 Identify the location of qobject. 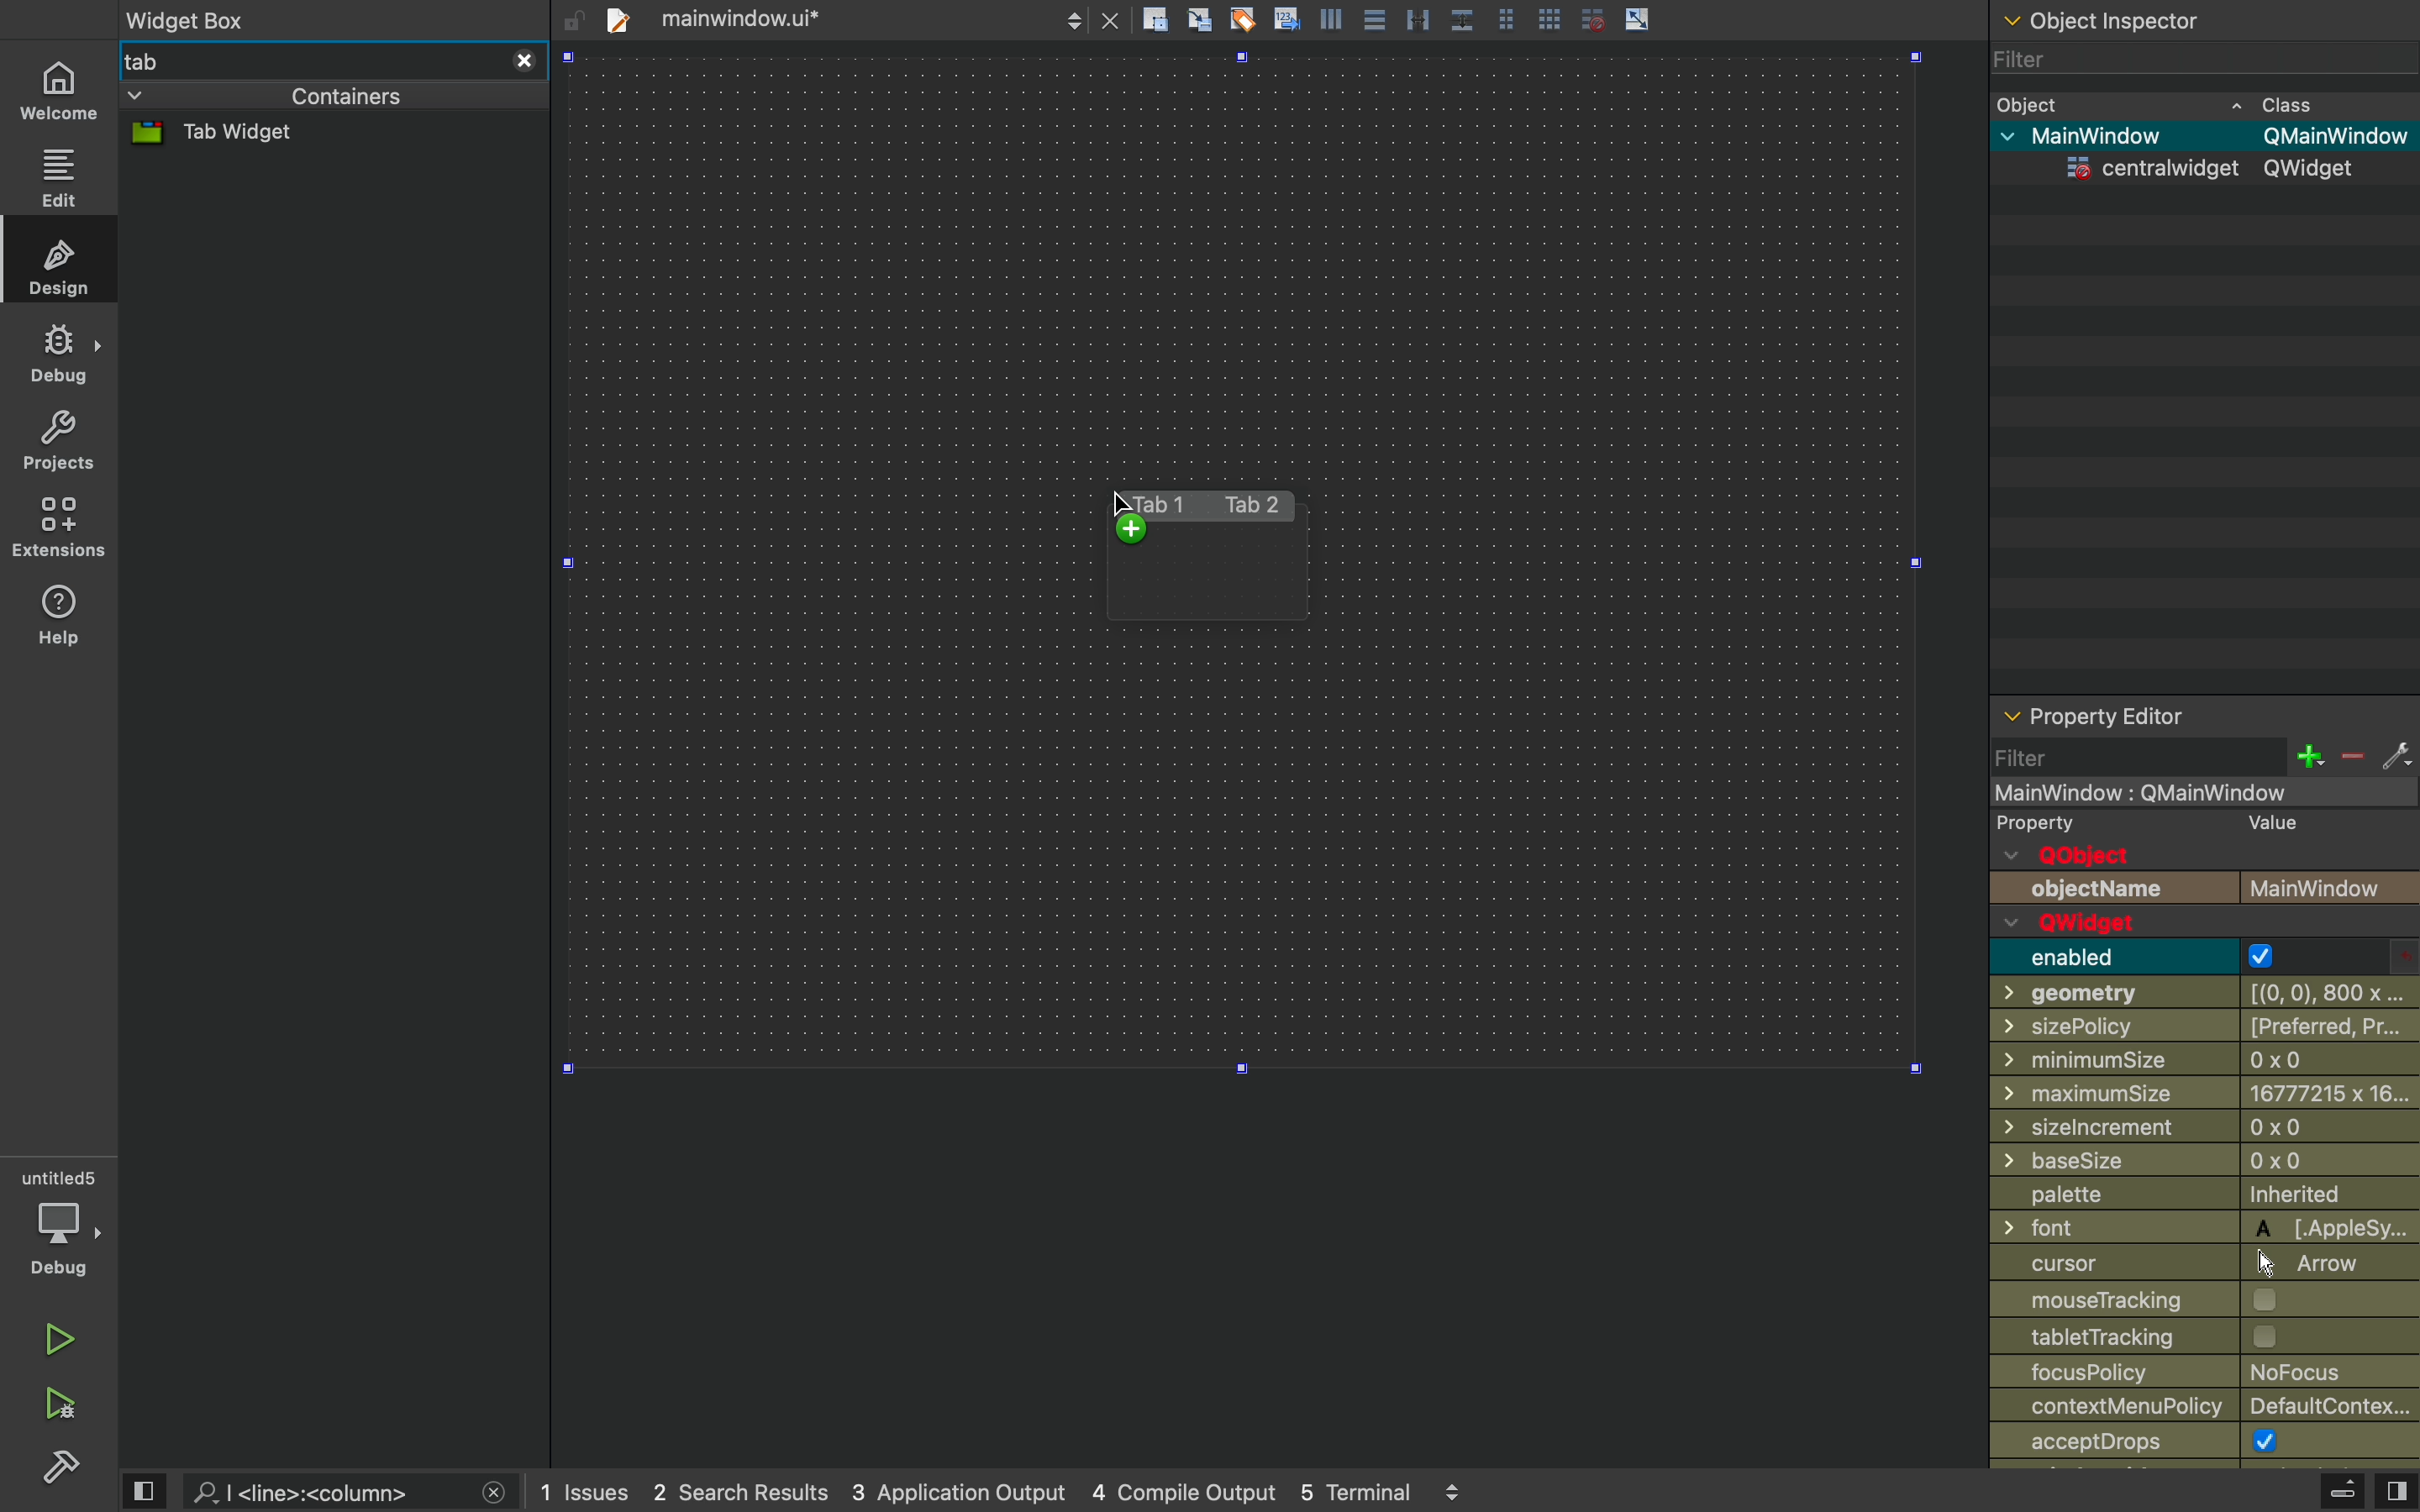
(2136, 855).